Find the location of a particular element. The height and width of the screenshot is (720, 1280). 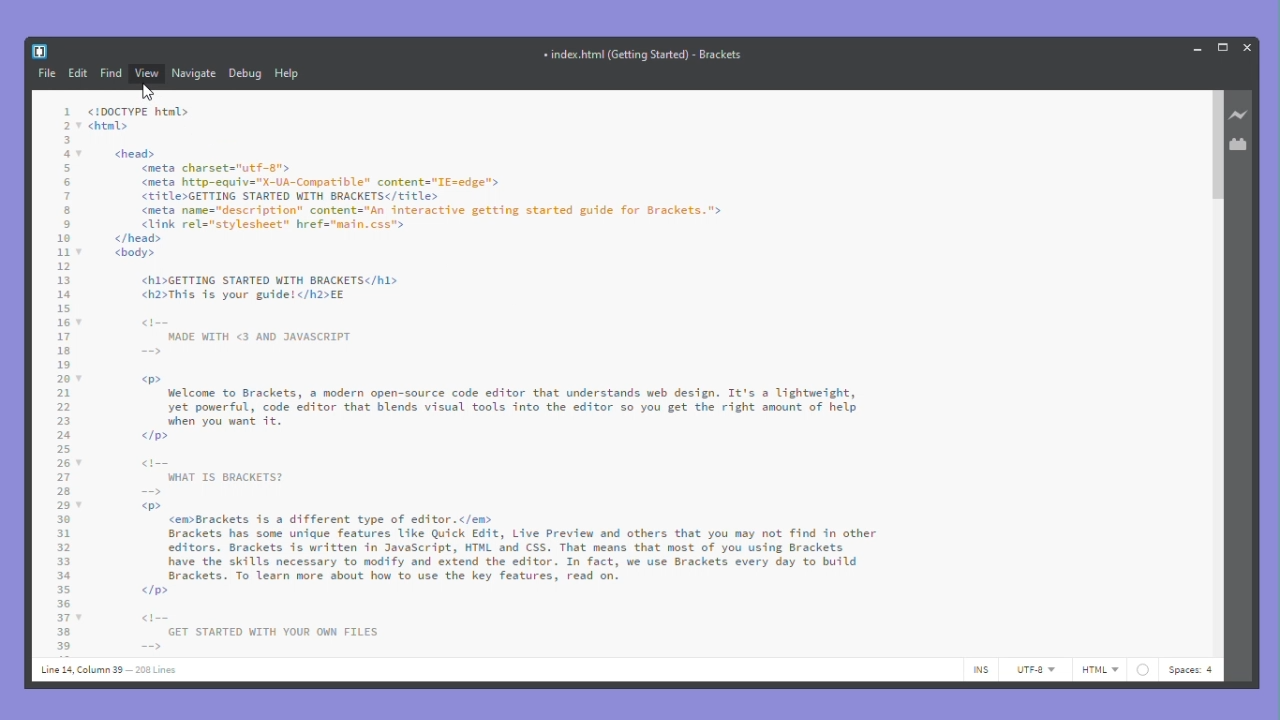

3 is located at coordinates (67, 140).